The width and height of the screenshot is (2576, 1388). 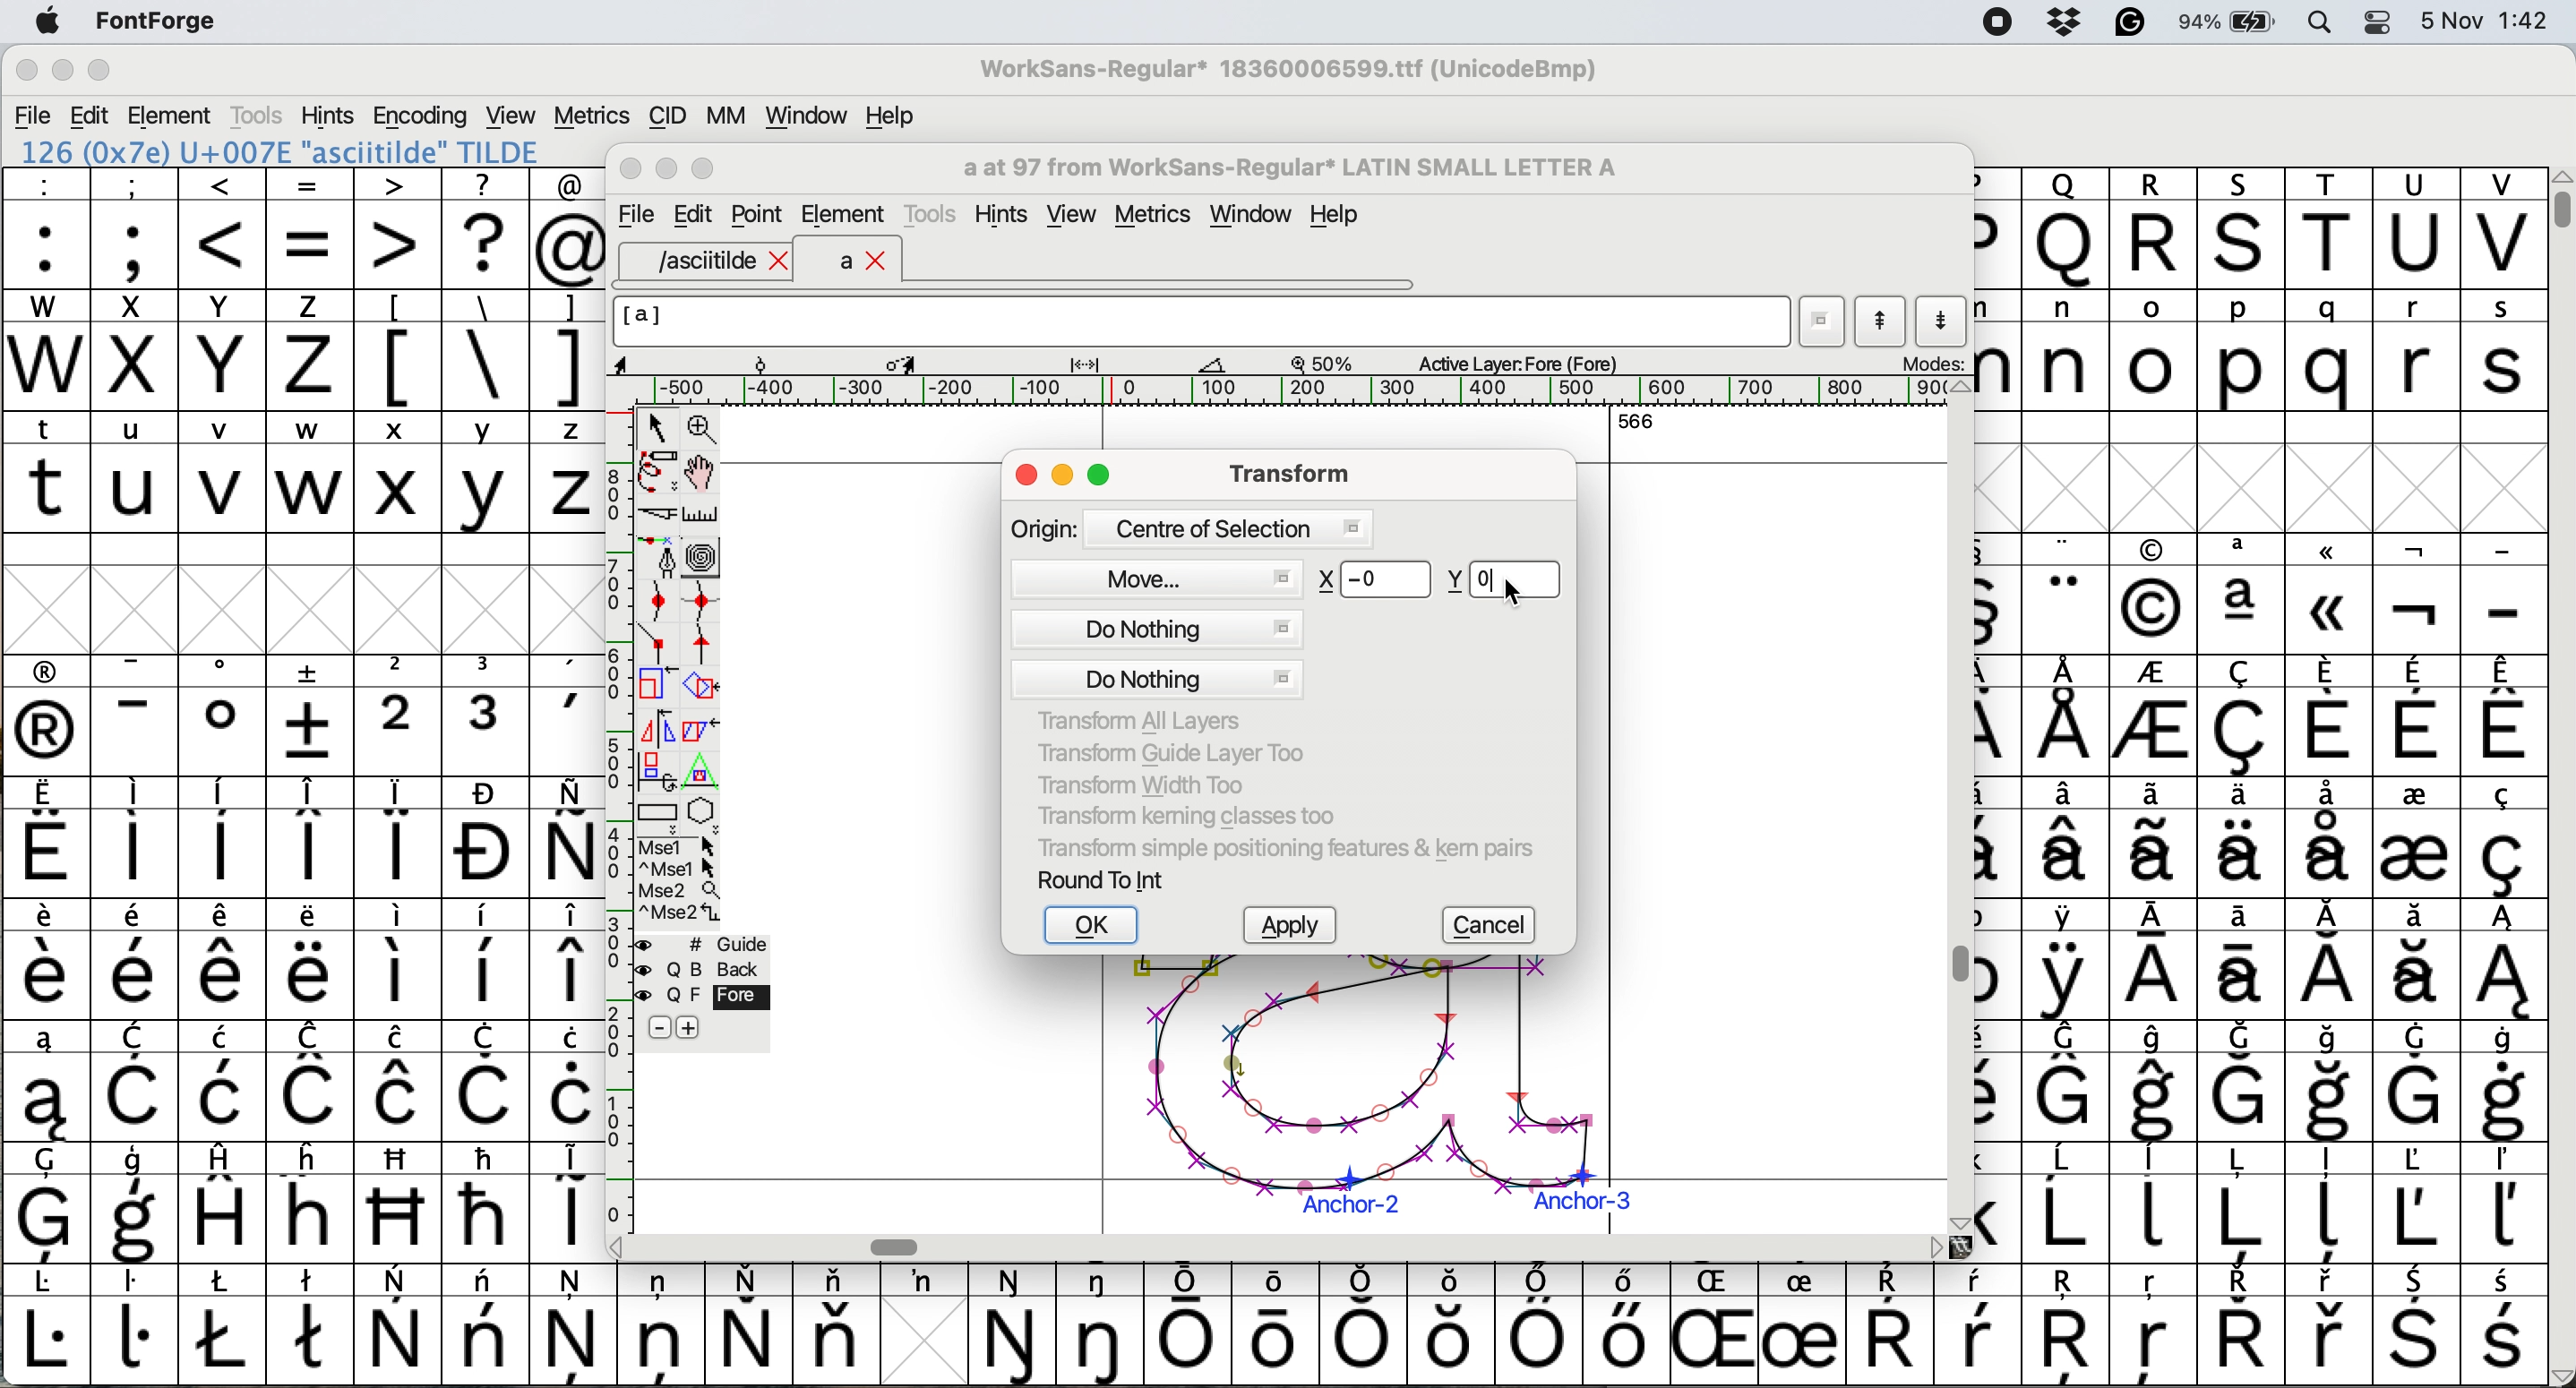 What do you see at coordinates (2331, 1326) in the screenshot?
I see `symbol` at bounding box center [2331, 1326].